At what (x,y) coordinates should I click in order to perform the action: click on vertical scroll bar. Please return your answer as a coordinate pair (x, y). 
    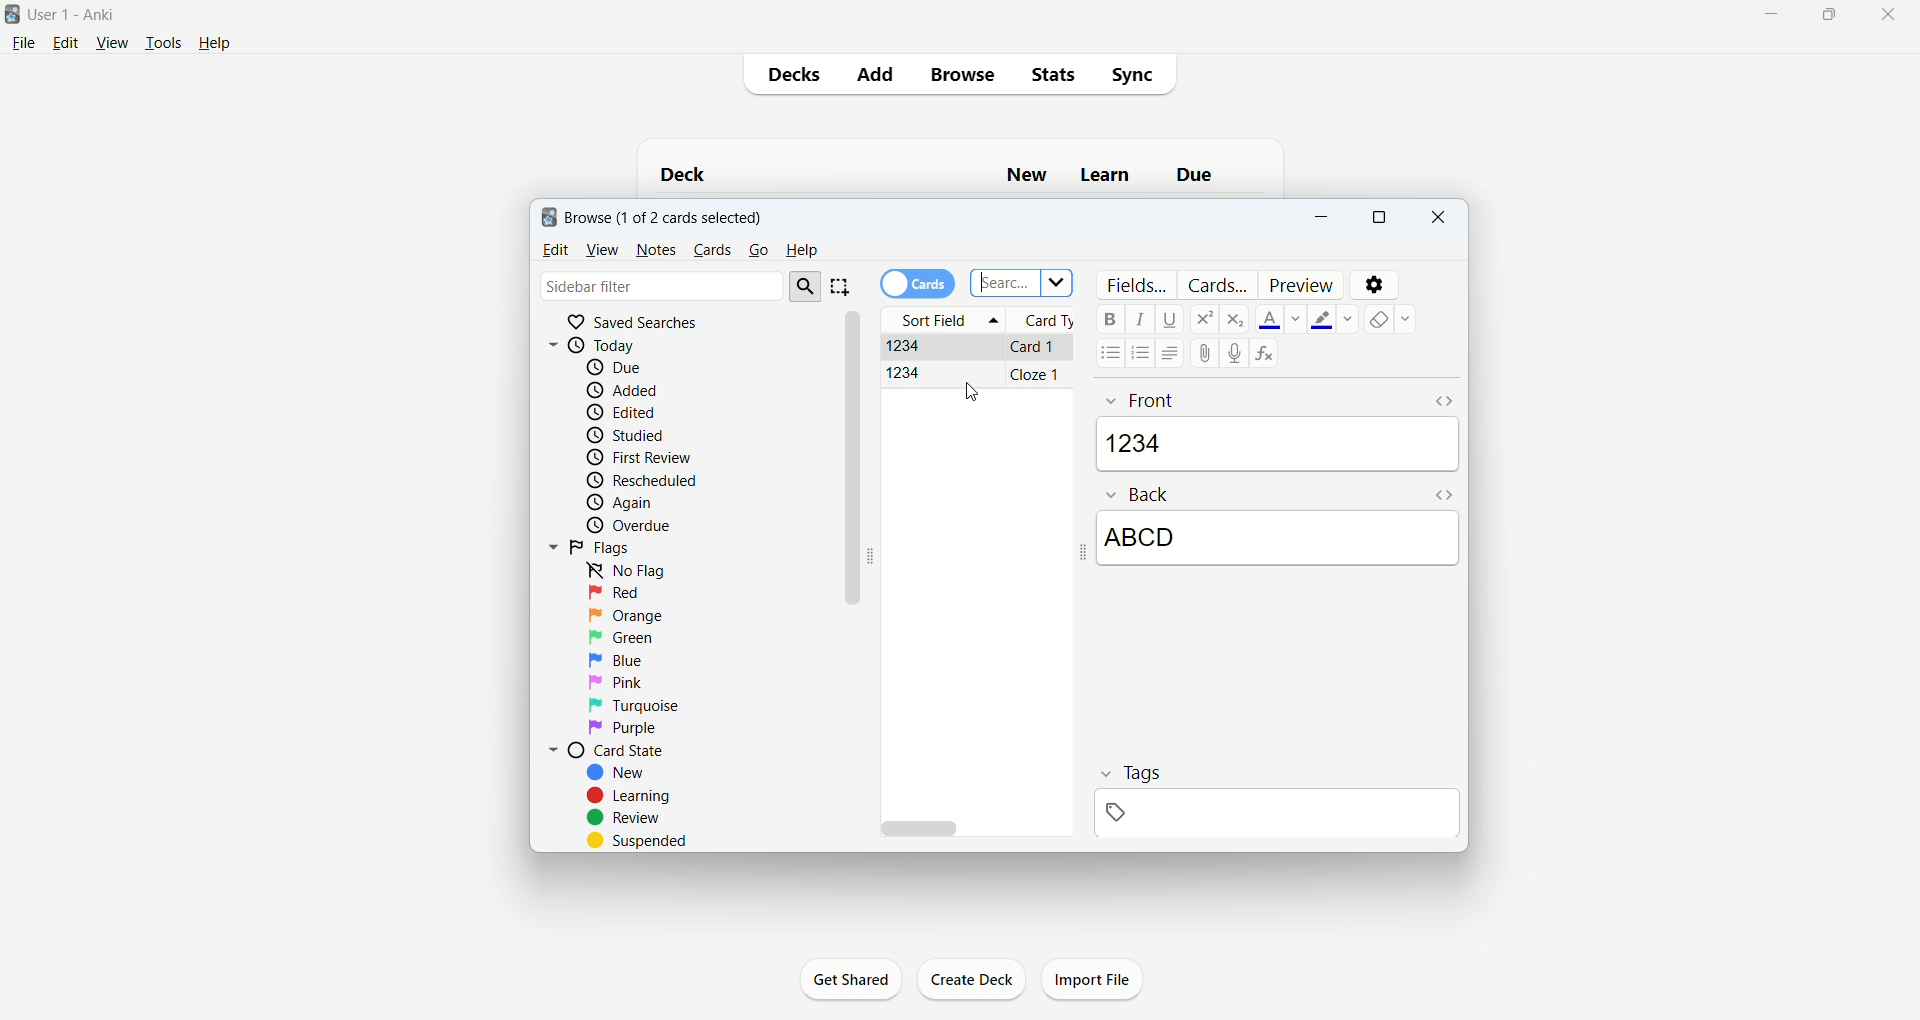
    Looking at the image, I should click on (860, 580).